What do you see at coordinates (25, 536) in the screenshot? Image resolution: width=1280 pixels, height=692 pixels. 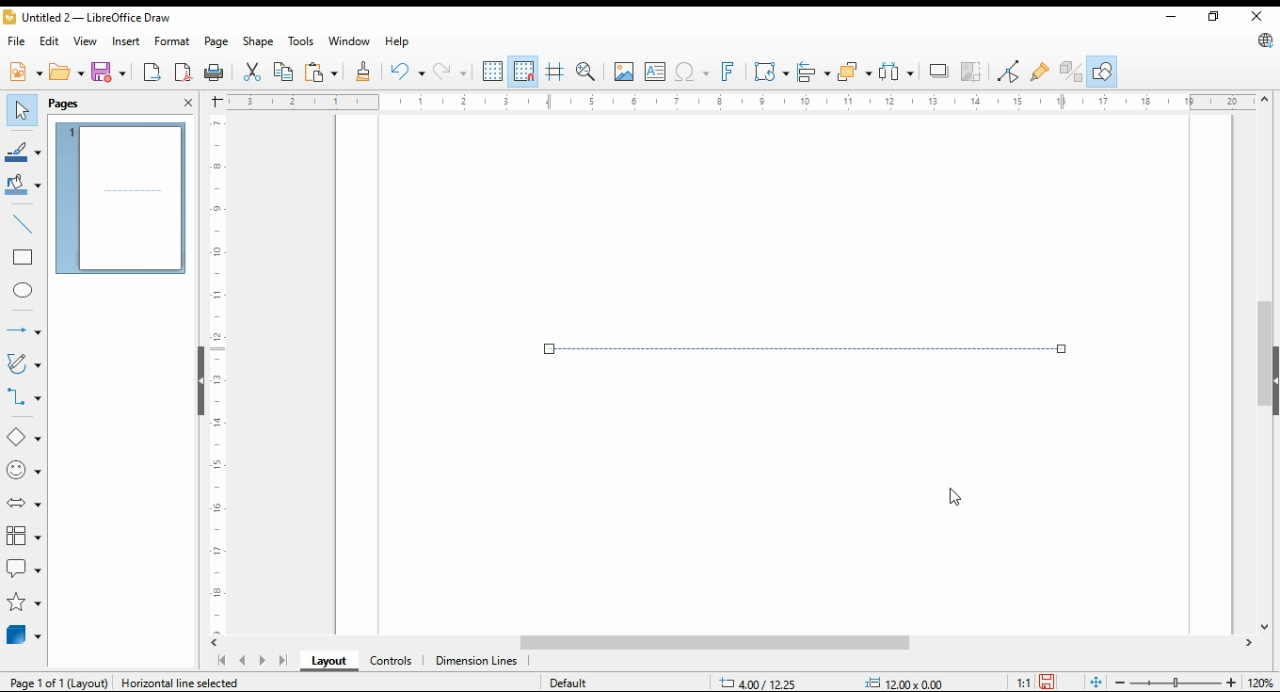 I see `flowchart` at bounding box center [25, 536].